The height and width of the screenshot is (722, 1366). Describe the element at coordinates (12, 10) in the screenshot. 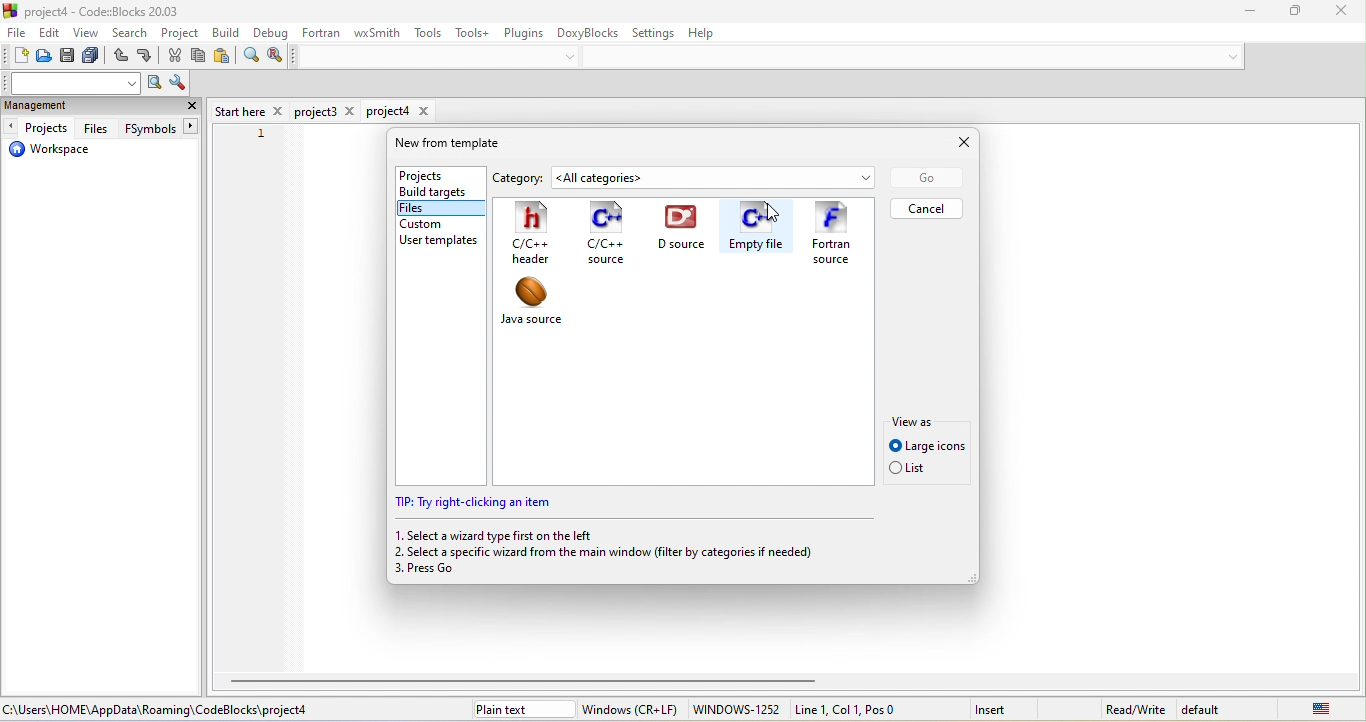

I see `icon` at that location.